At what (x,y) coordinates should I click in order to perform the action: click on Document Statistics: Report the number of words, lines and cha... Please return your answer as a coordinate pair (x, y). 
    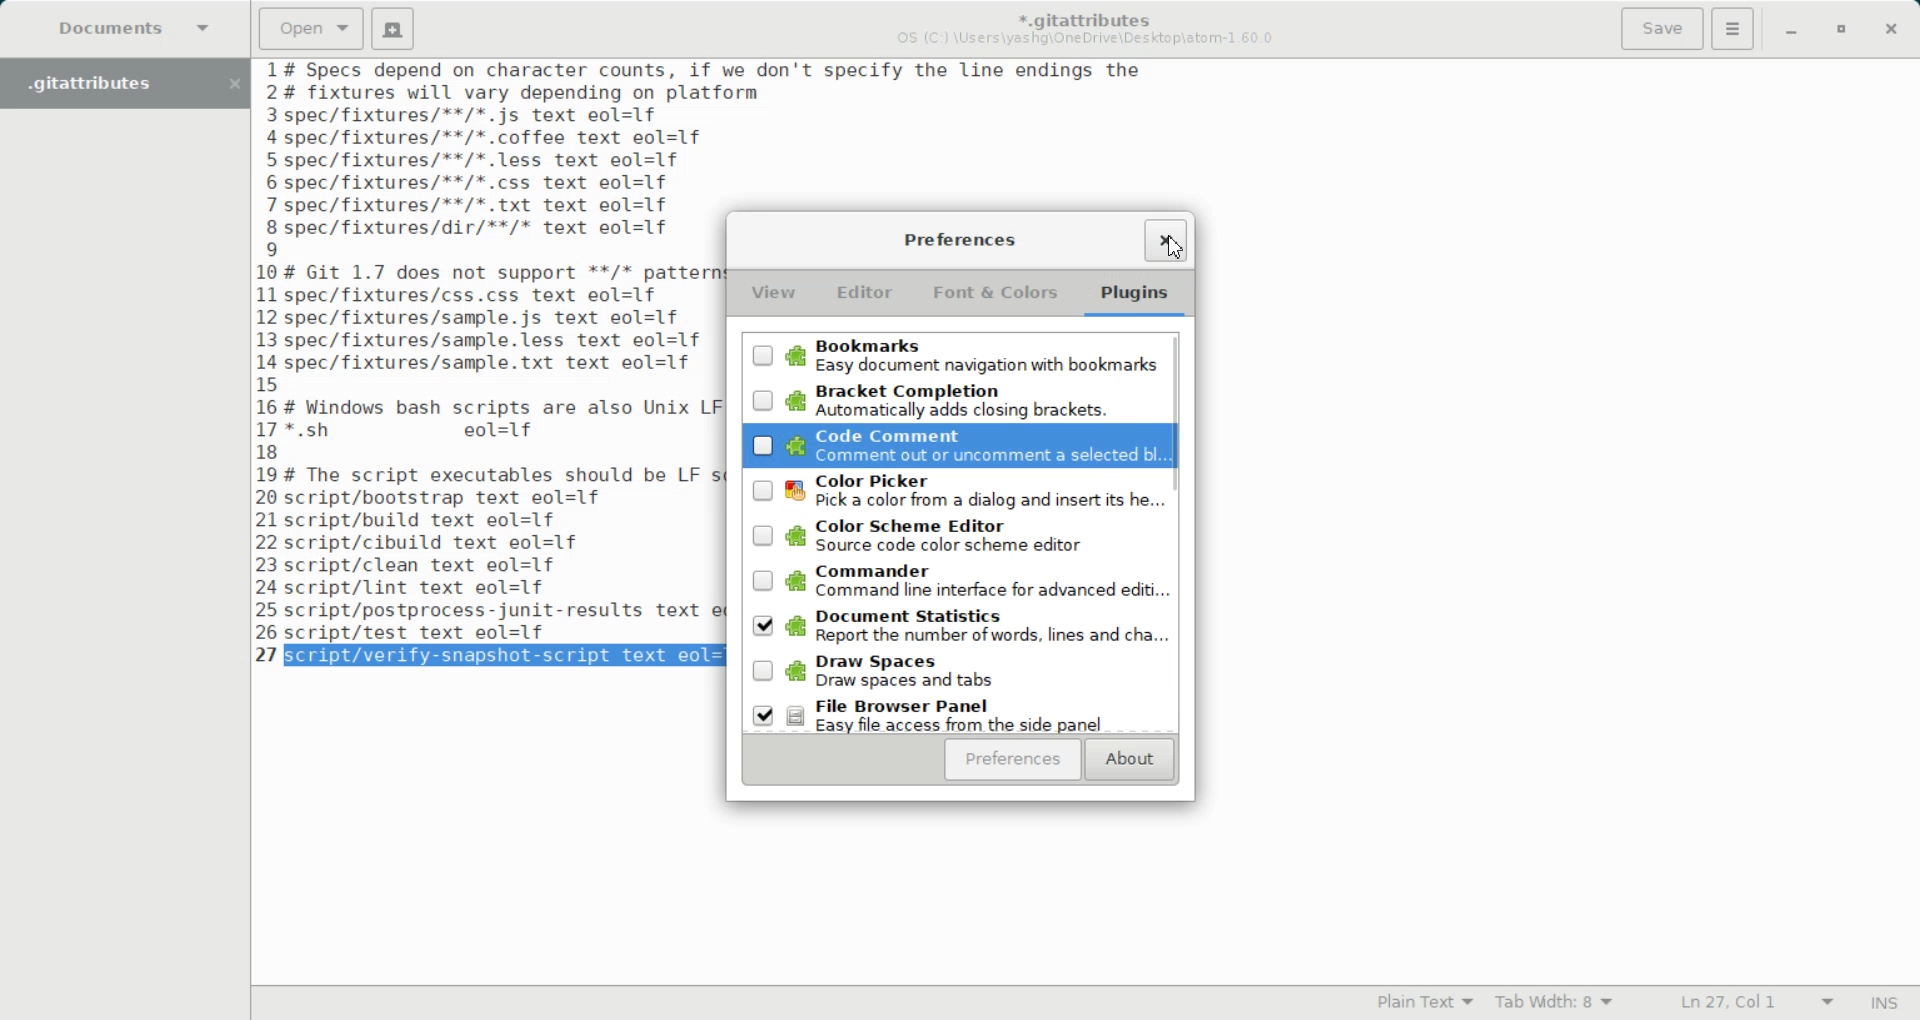
    Looking at the image, I should click on (954, 627).